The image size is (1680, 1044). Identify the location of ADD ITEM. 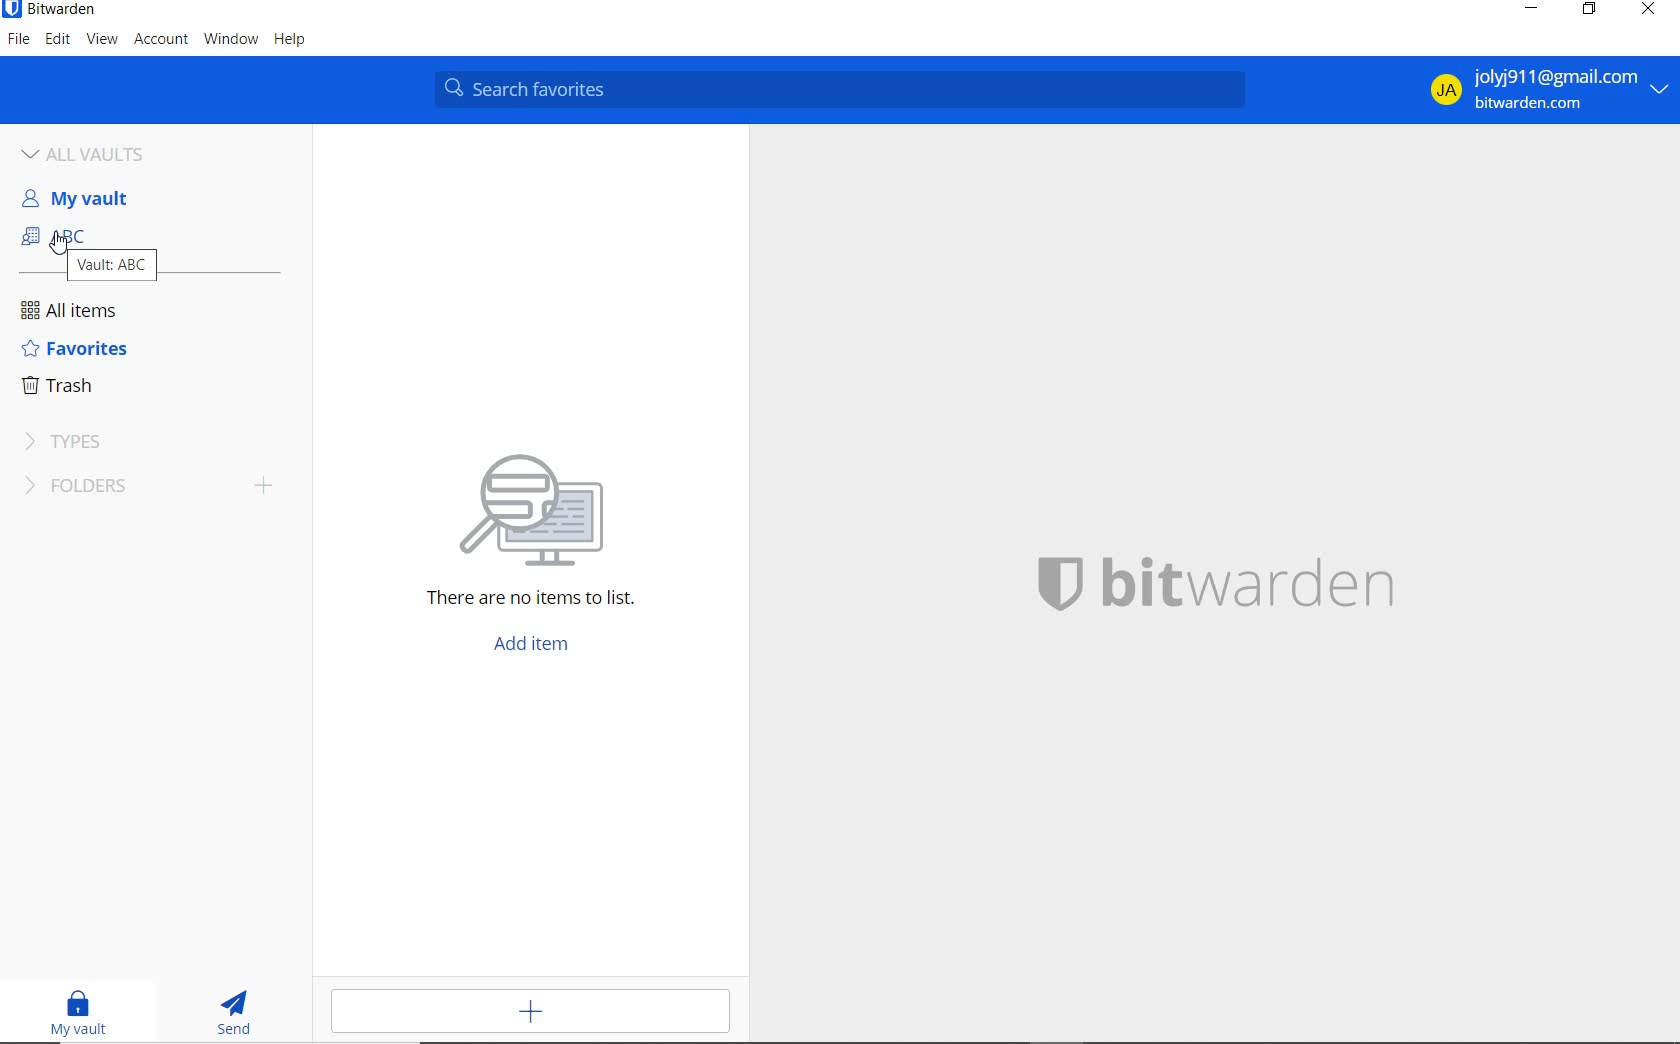
(538, 645).